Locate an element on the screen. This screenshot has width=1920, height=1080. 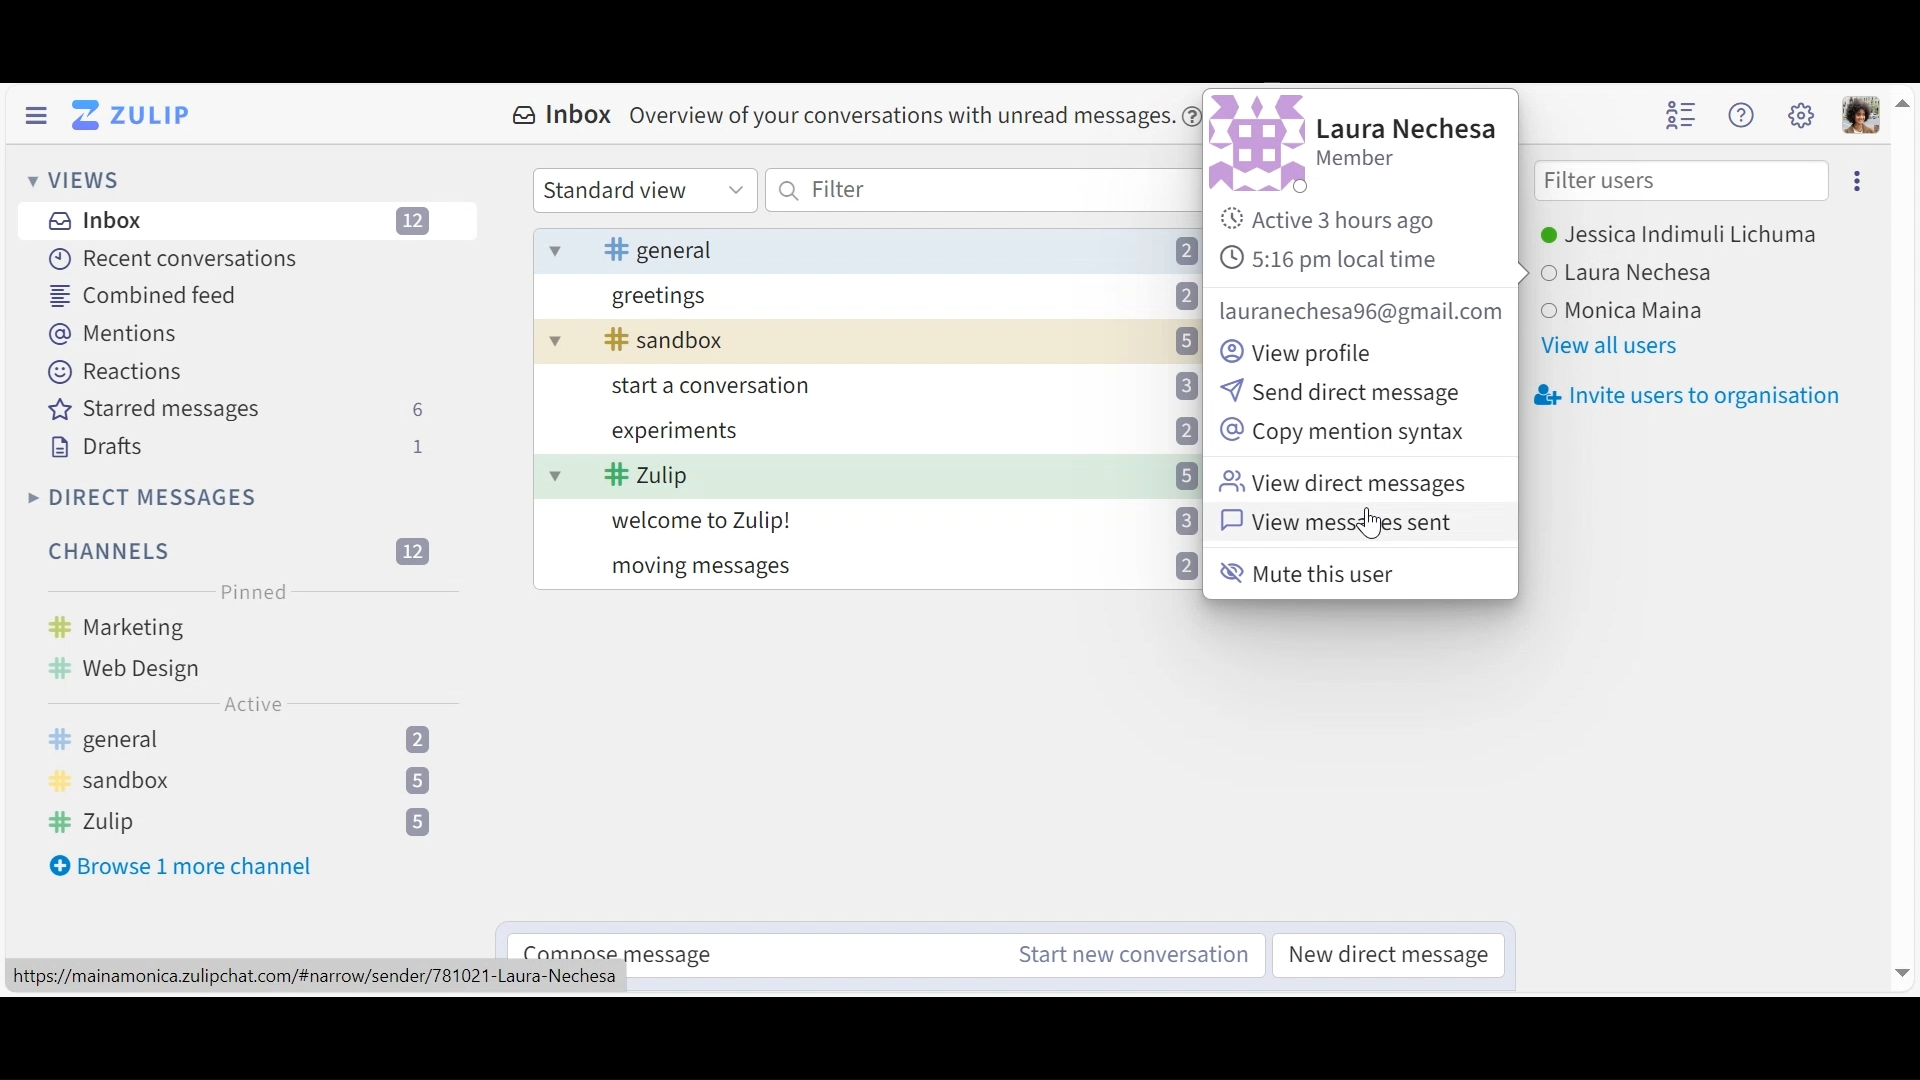
Standard View is located at coordinates (645, 189).